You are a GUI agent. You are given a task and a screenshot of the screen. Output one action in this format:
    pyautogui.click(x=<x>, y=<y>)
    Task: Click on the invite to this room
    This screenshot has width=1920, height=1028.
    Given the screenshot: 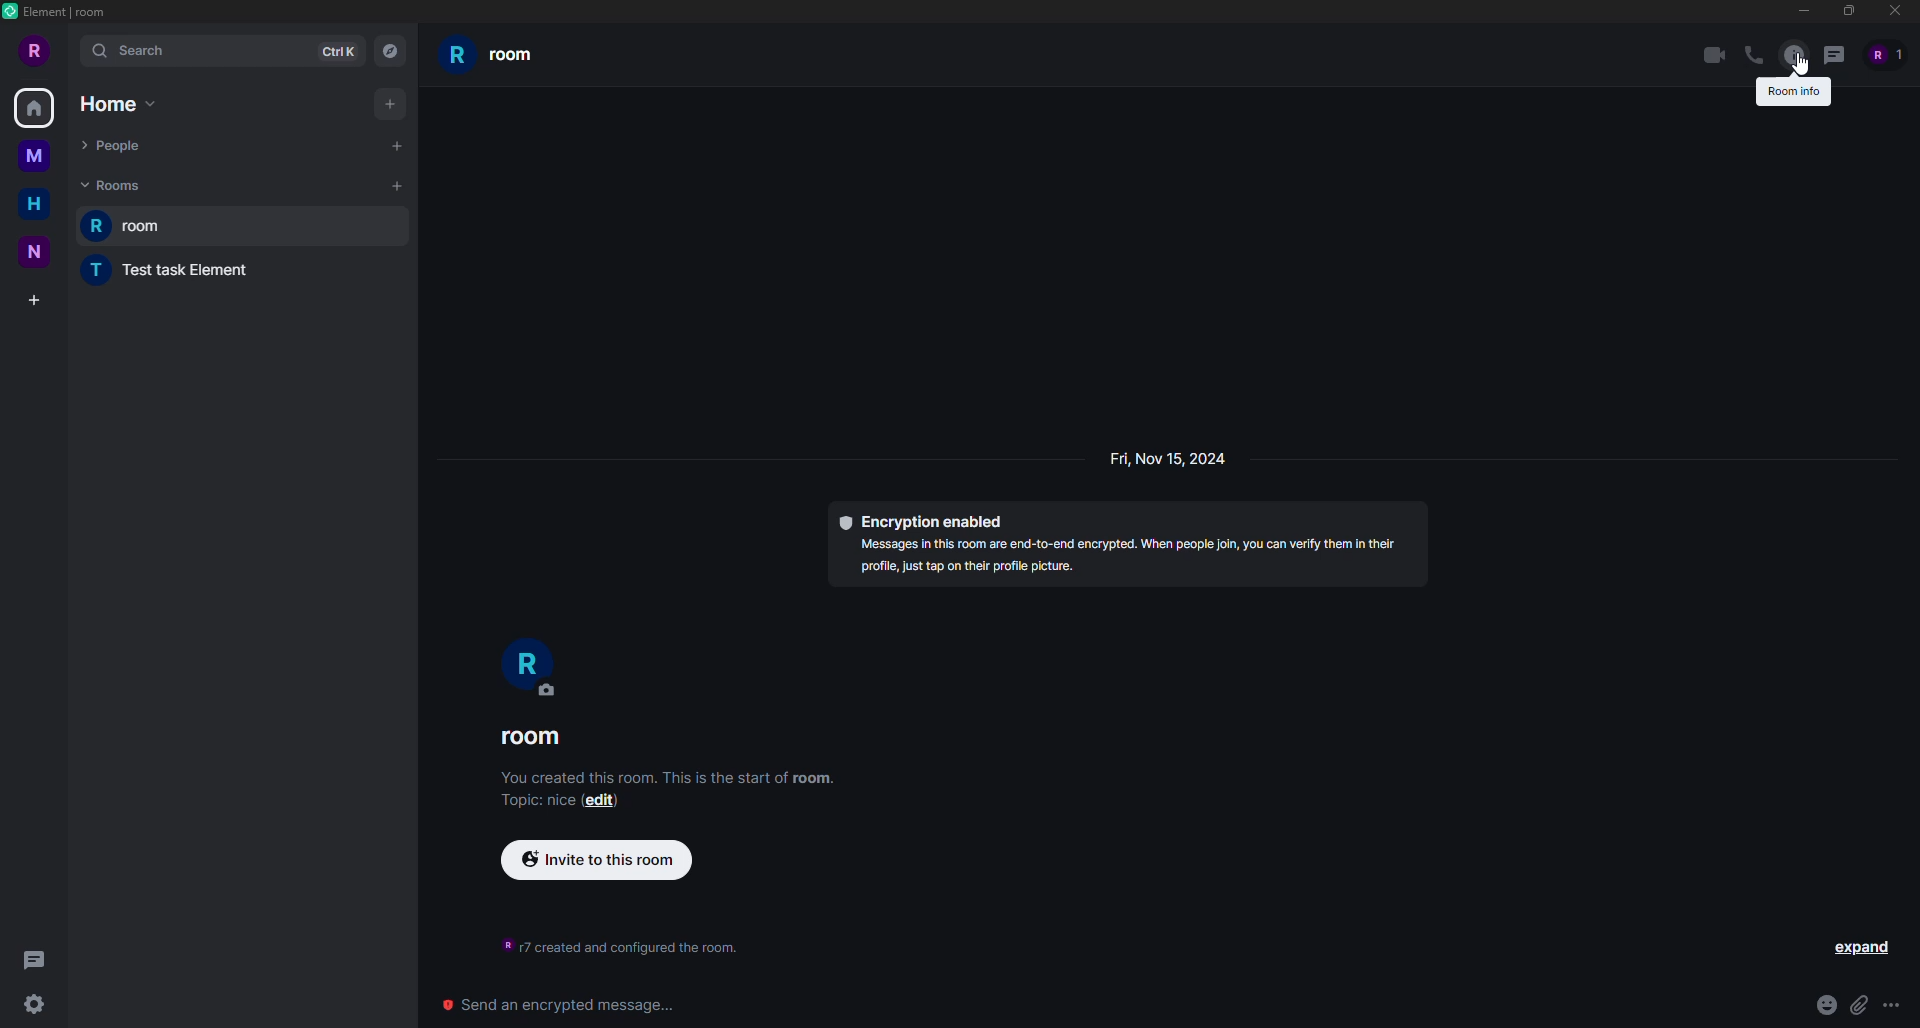 What is the action you would take?
    pyautogui.click(x=593, y=862)
    